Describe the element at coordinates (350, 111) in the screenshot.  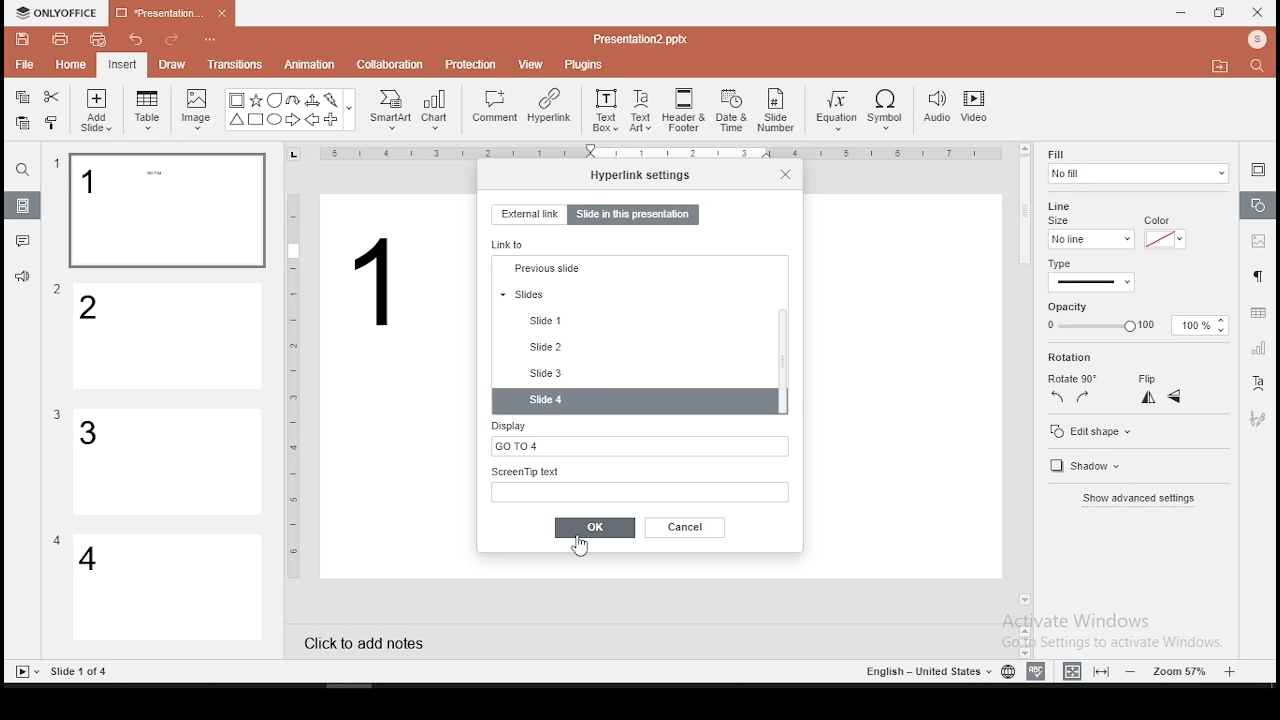
I see `` at that location.